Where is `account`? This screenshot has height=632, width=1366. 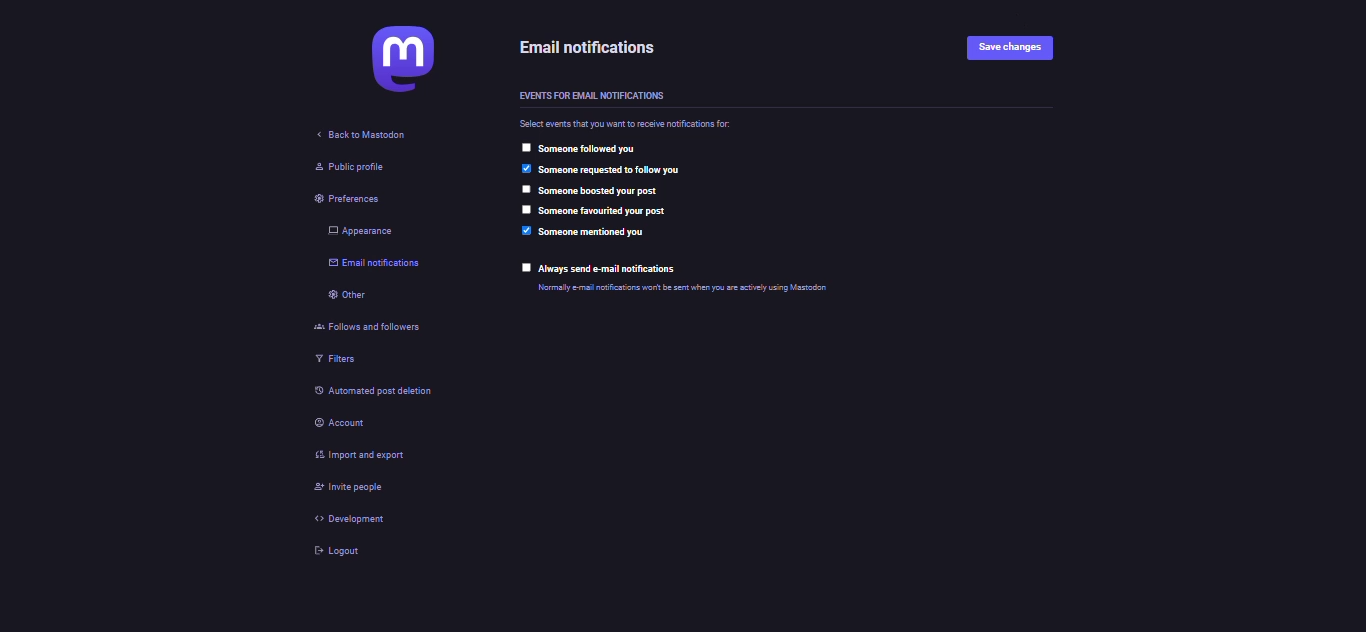
account is located at coordinates (344, 424).